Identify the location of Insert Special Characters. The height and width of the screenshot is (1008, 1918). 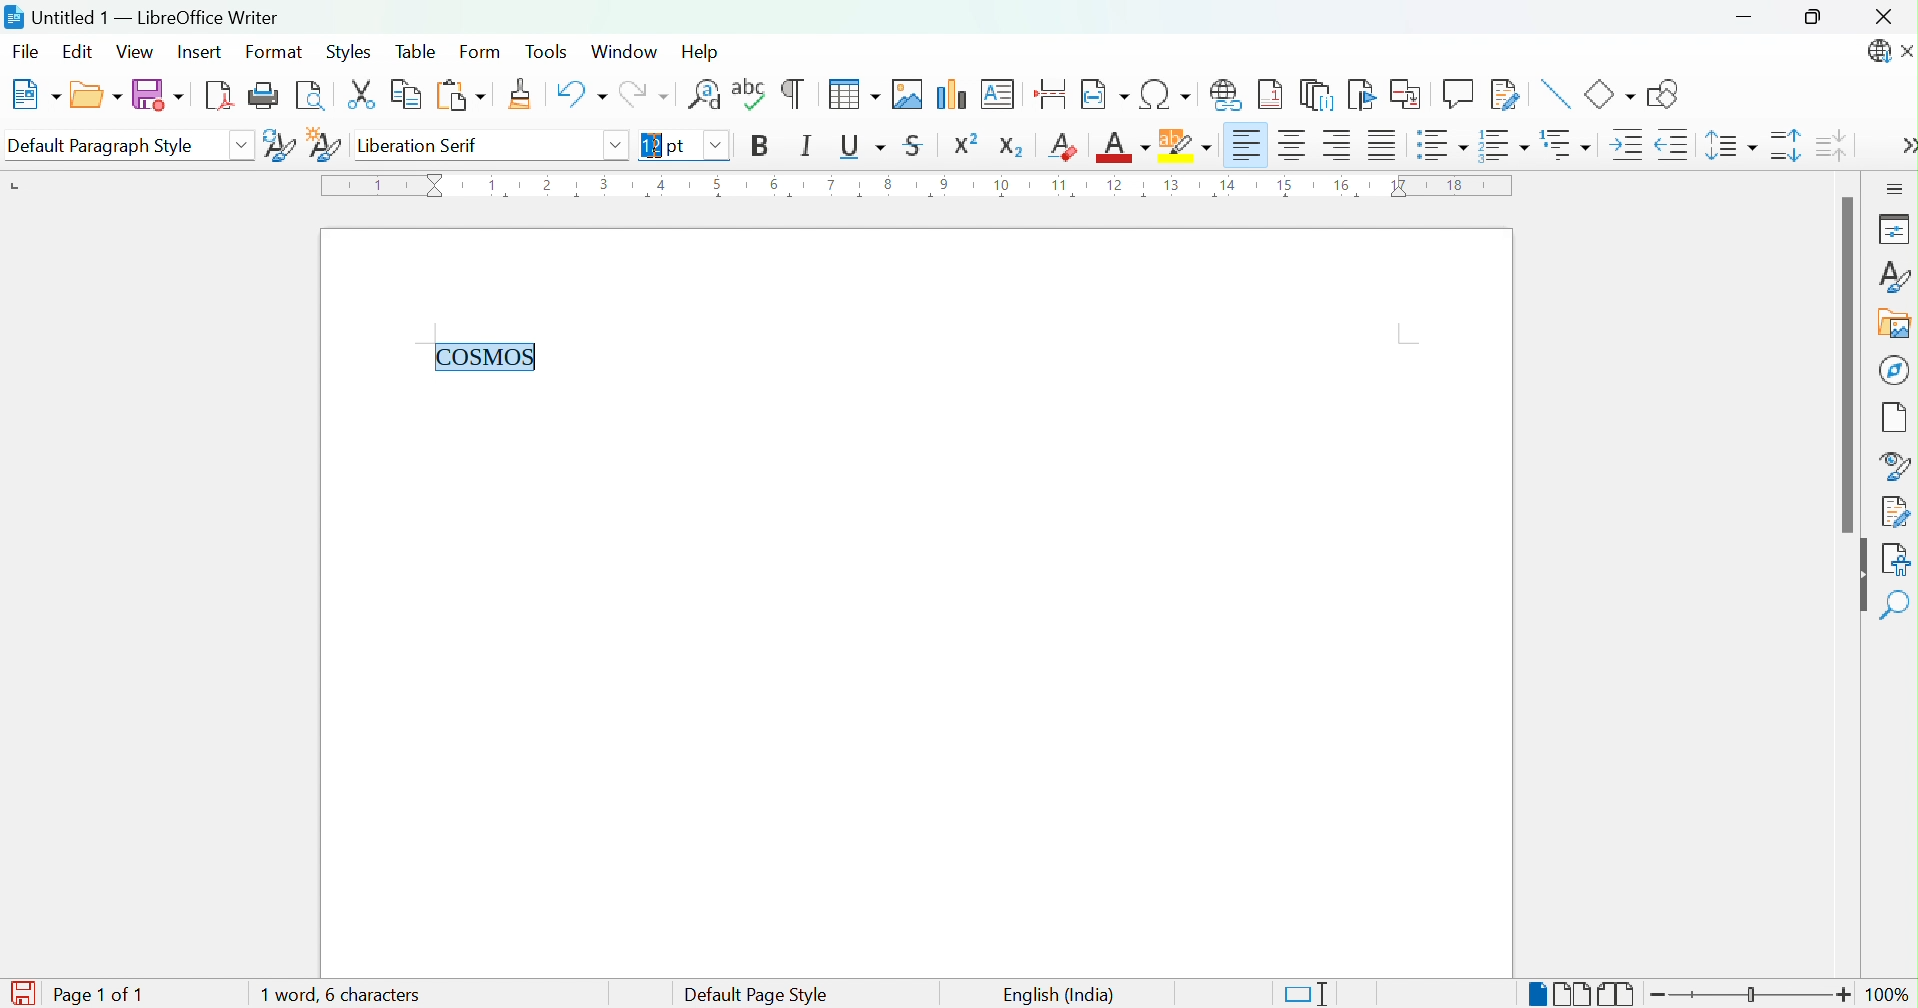
(1167, 95).